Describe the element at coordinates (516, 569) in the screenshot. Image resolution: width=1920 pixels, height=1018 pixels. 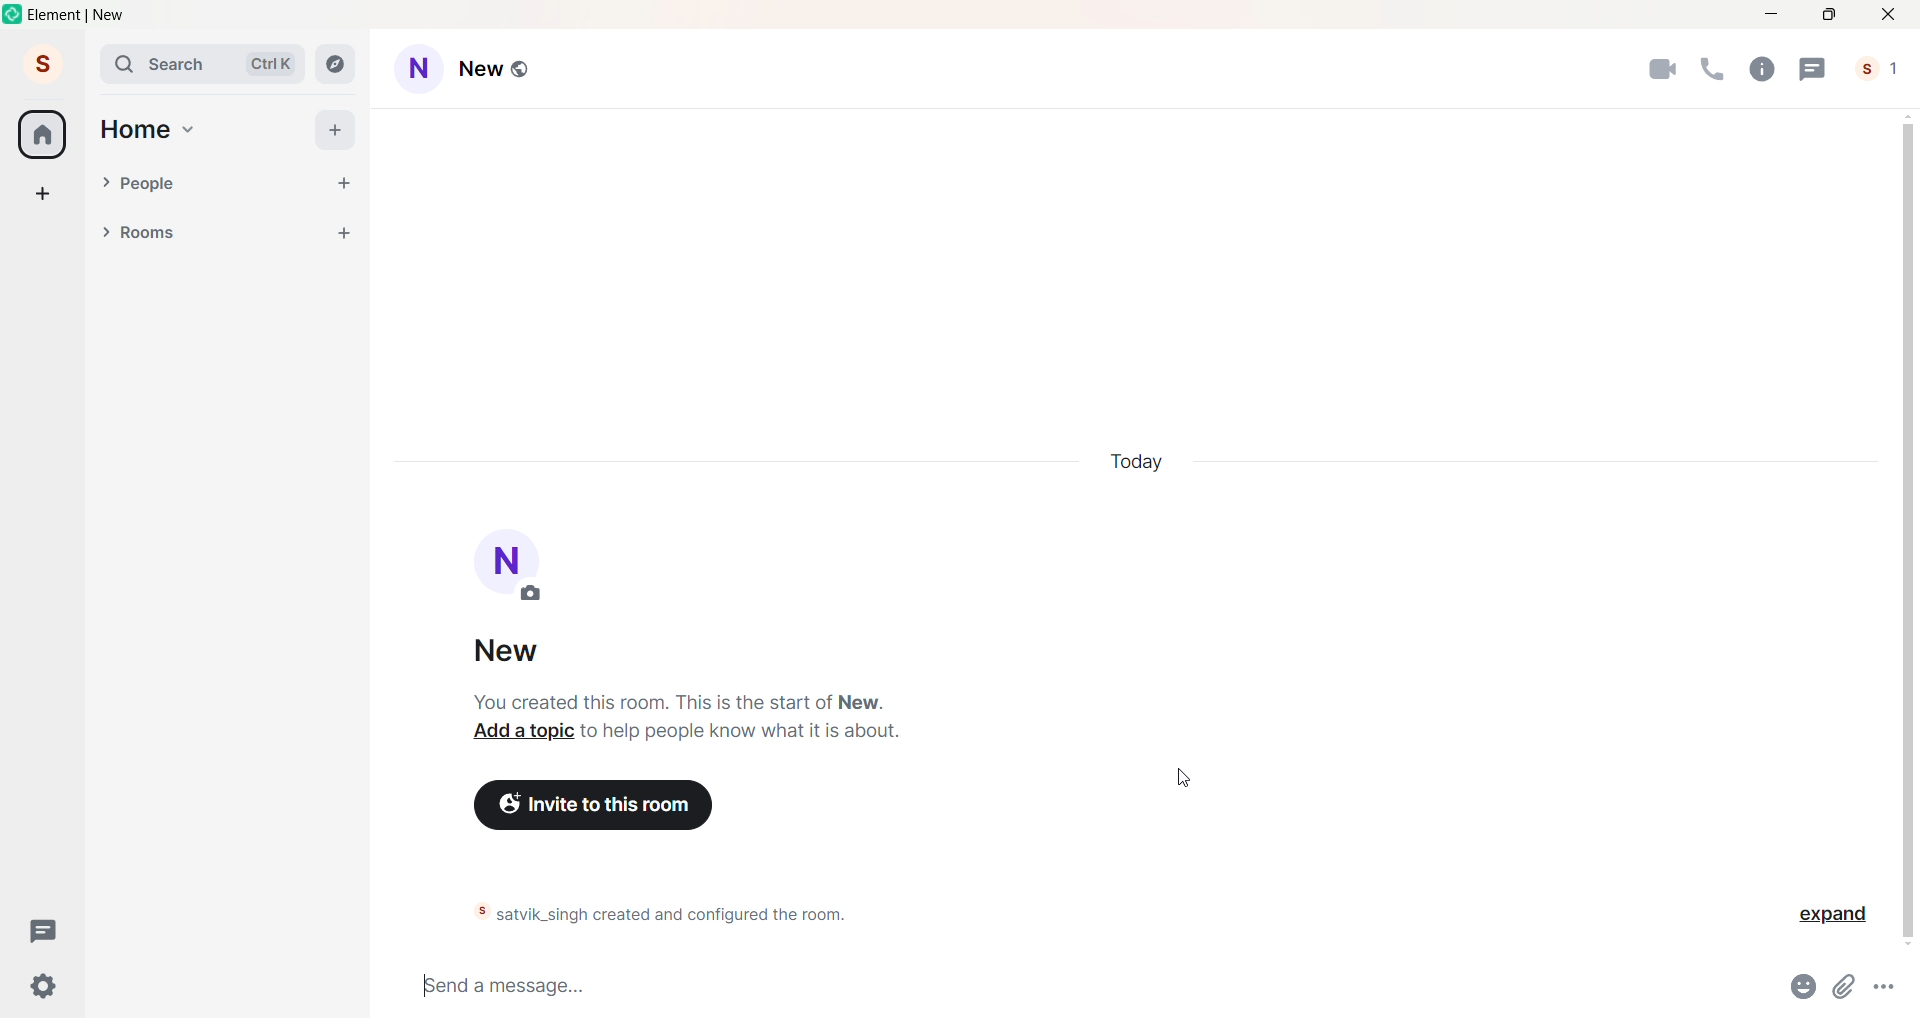
I see `Room Logo` at that location.